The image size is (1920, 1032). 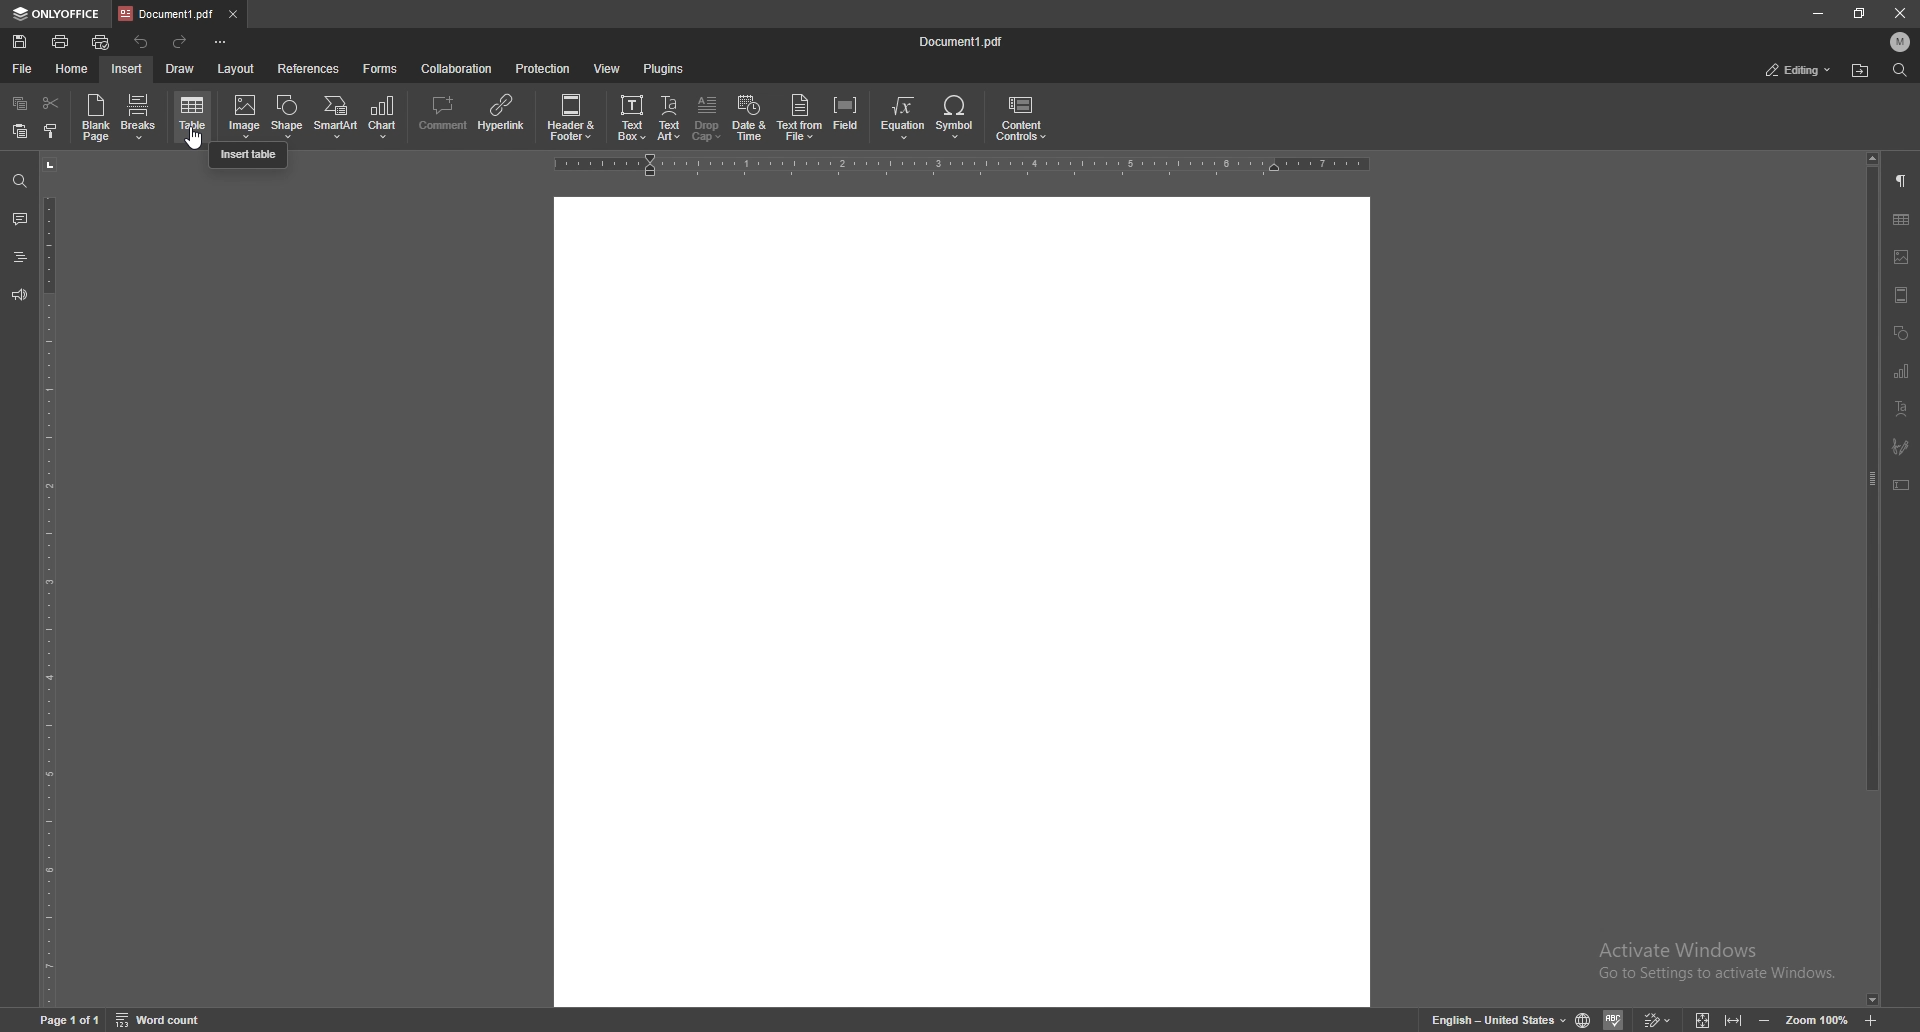 I want to click on smartart, so click(x=335, y=117).